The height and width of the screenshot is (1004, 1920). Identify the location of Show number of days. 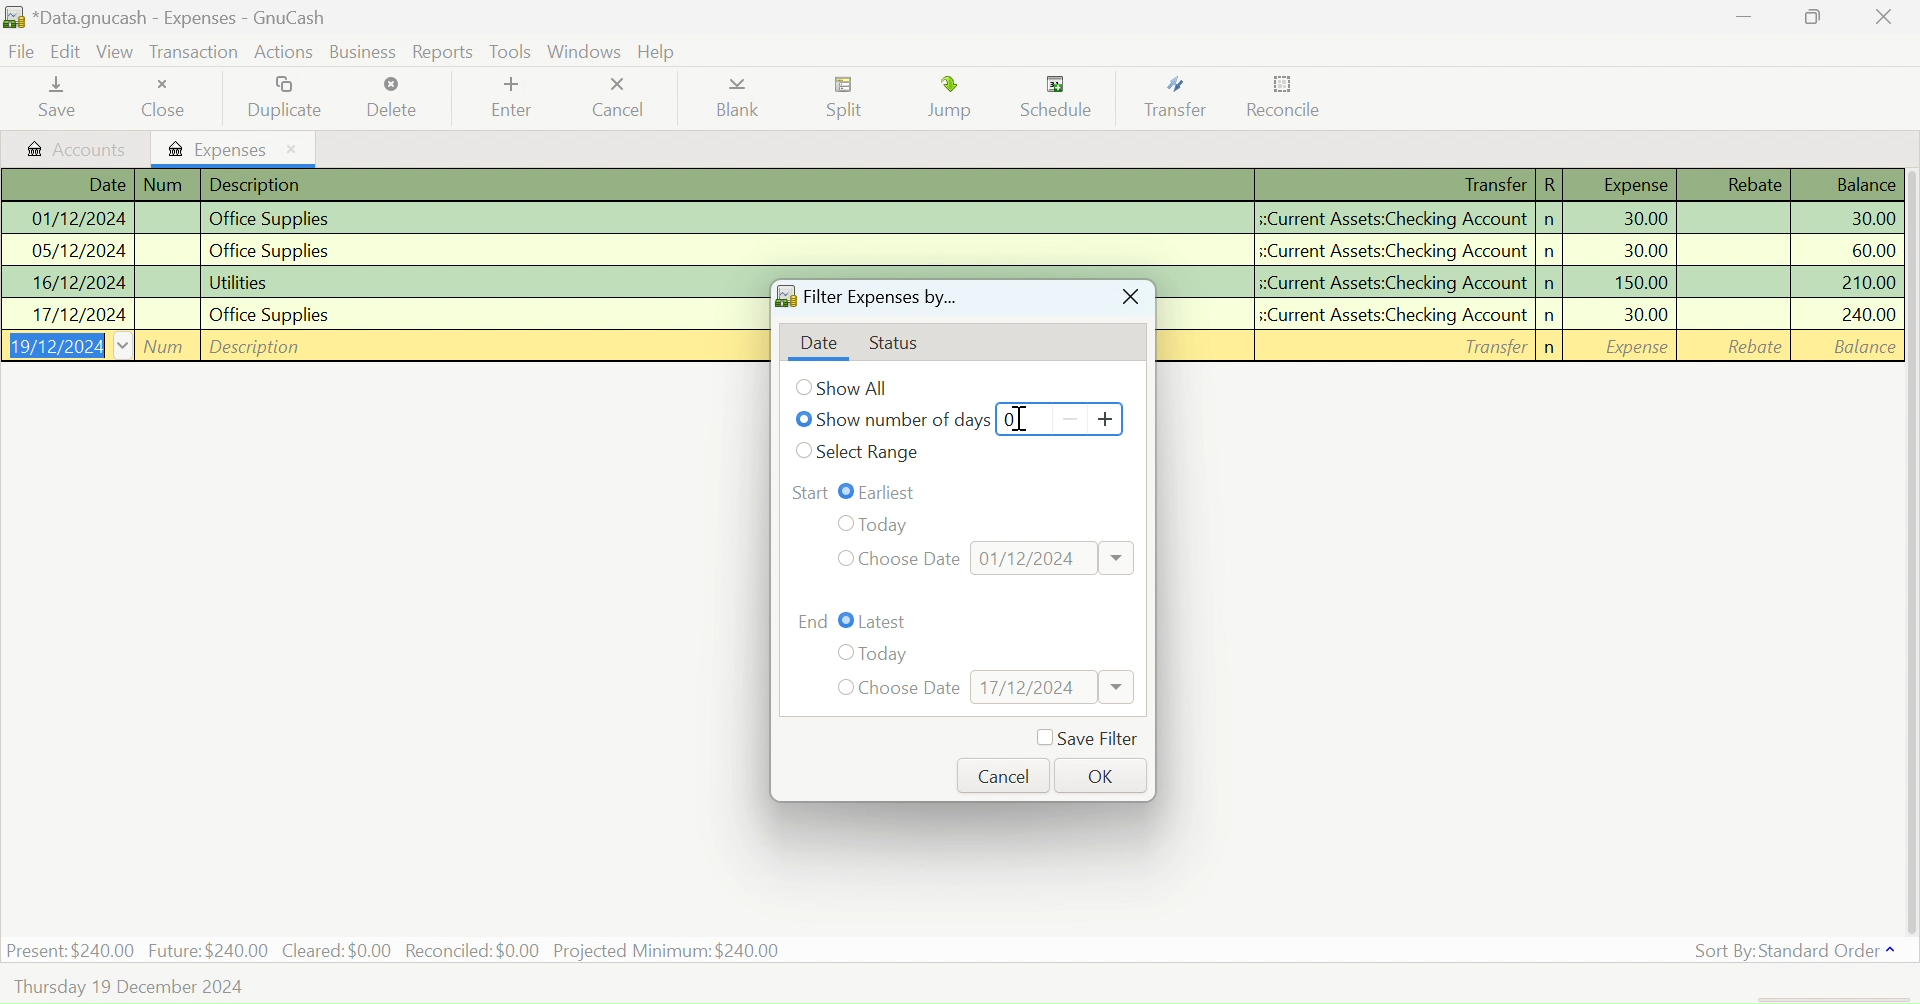
(905, 422).